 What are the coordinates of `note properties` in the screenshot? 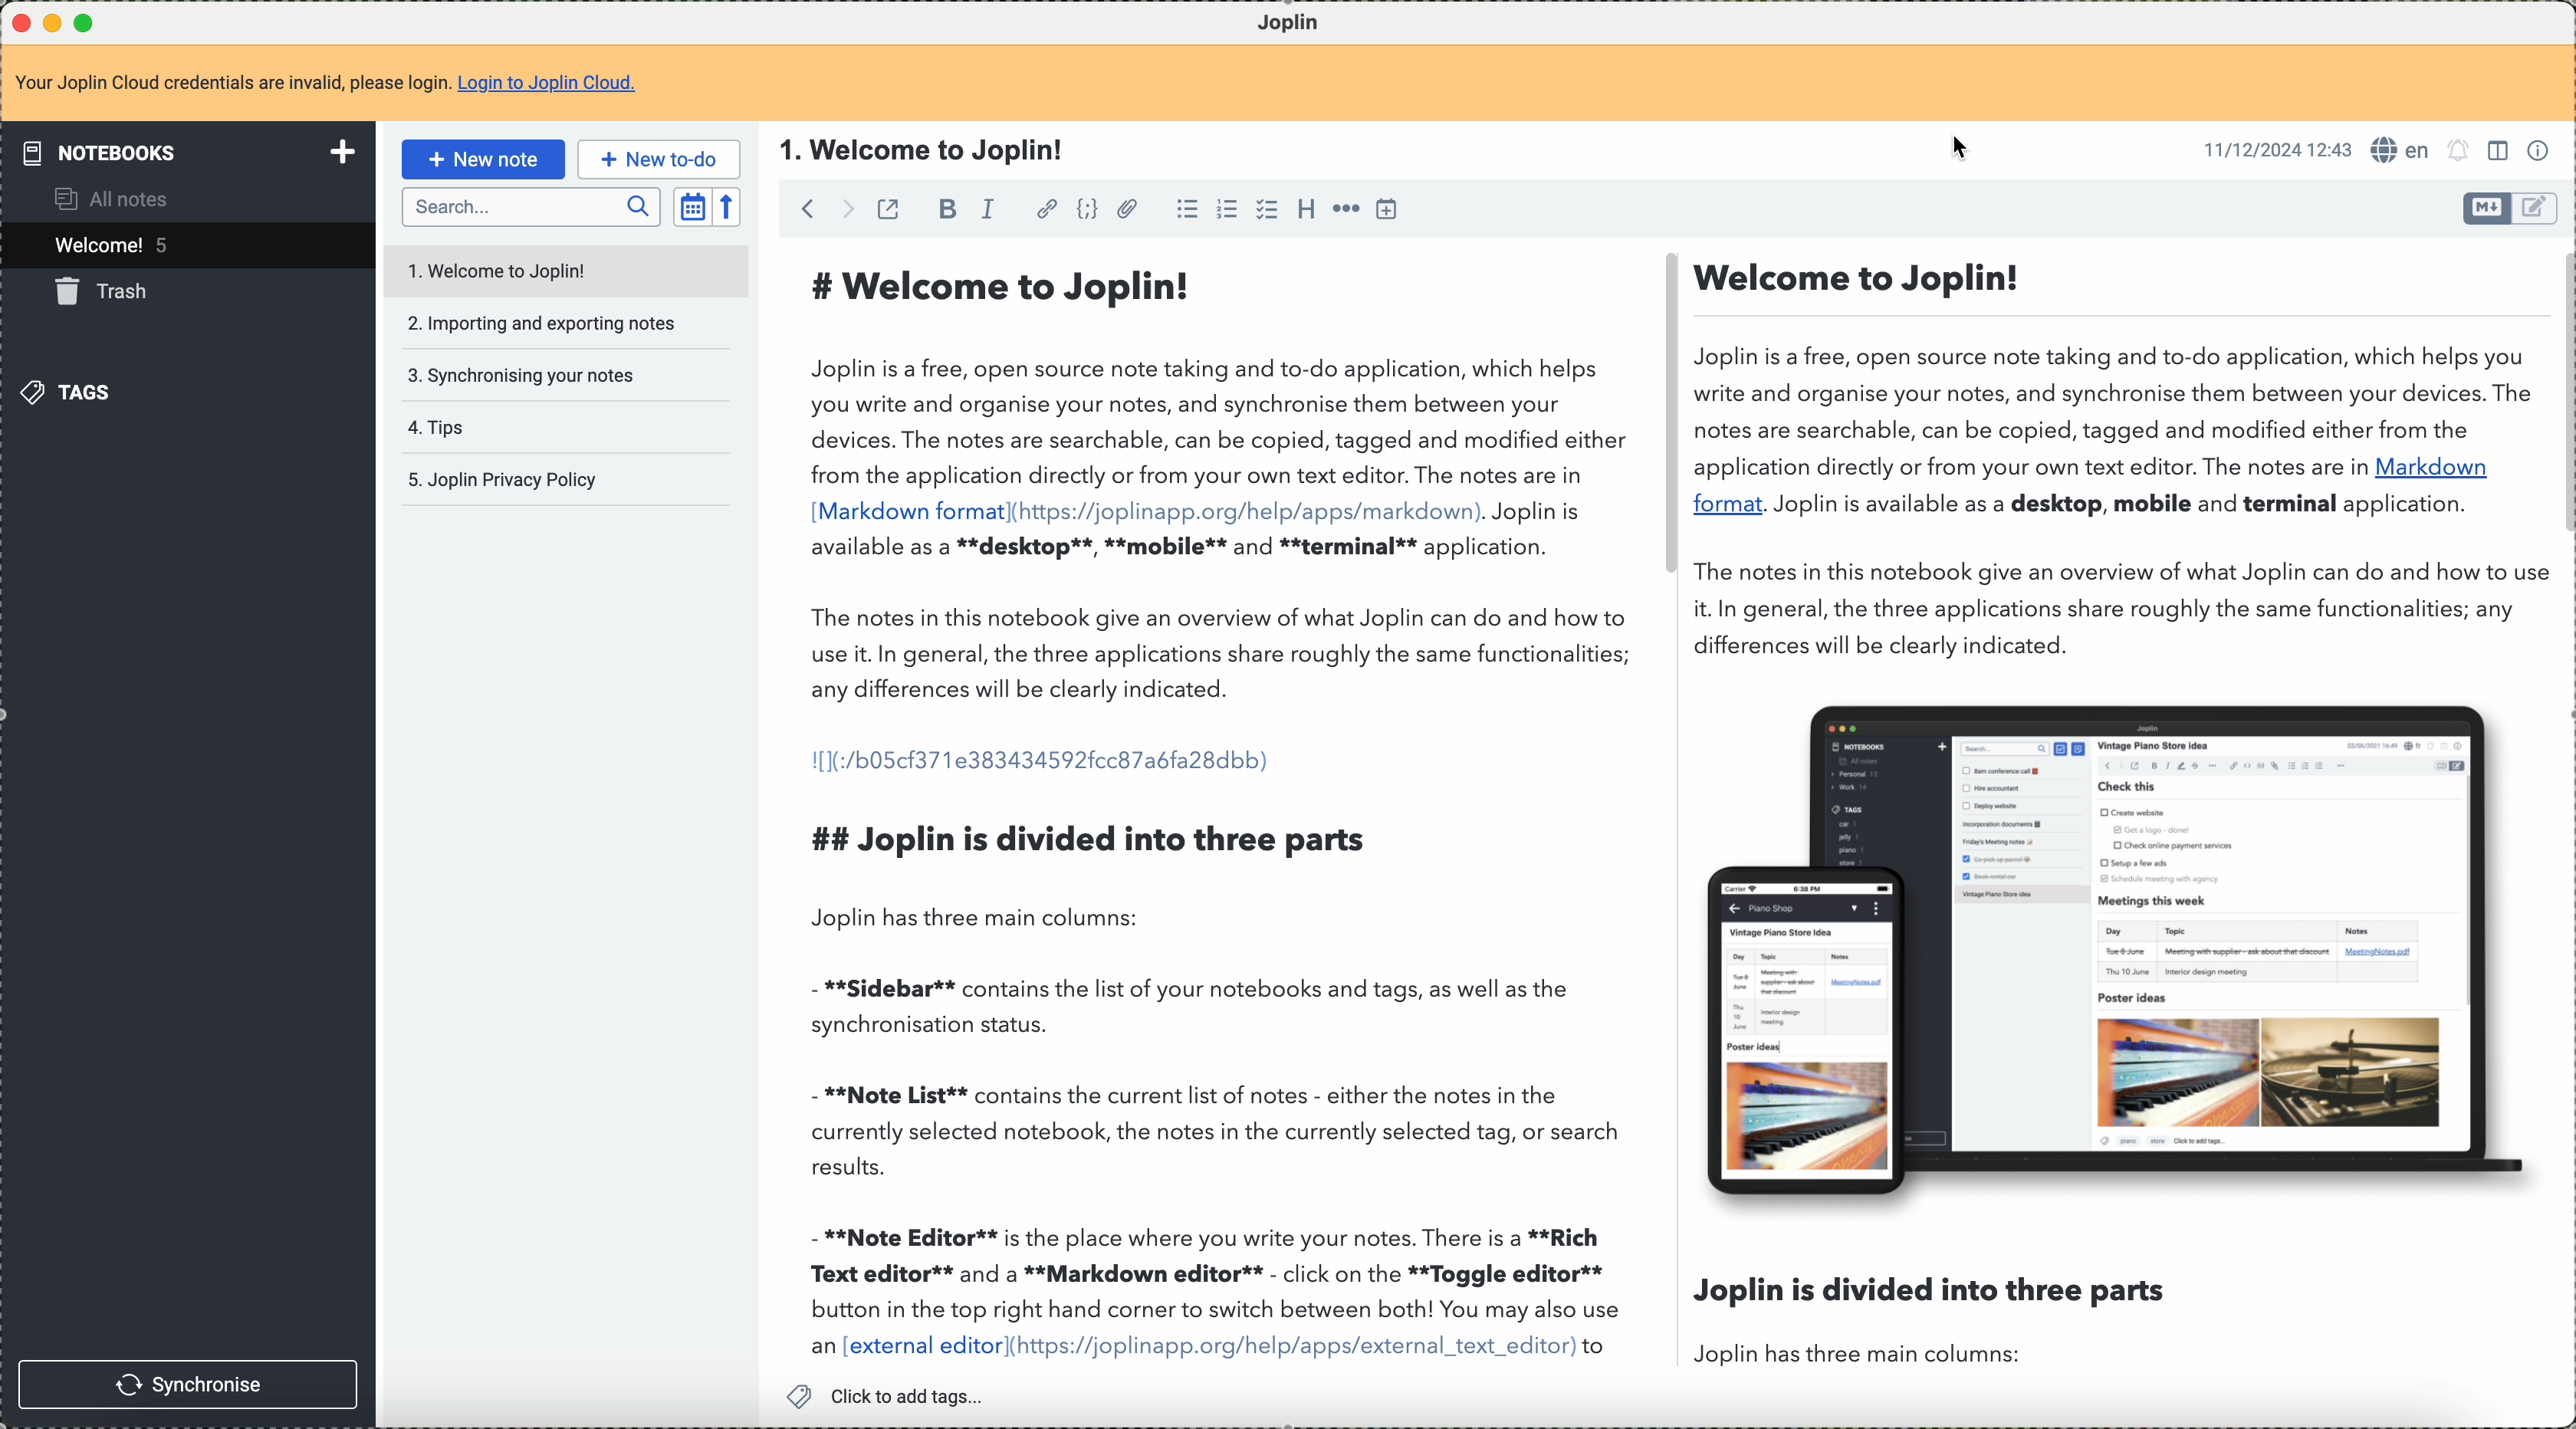 It's located at (2541, 151).